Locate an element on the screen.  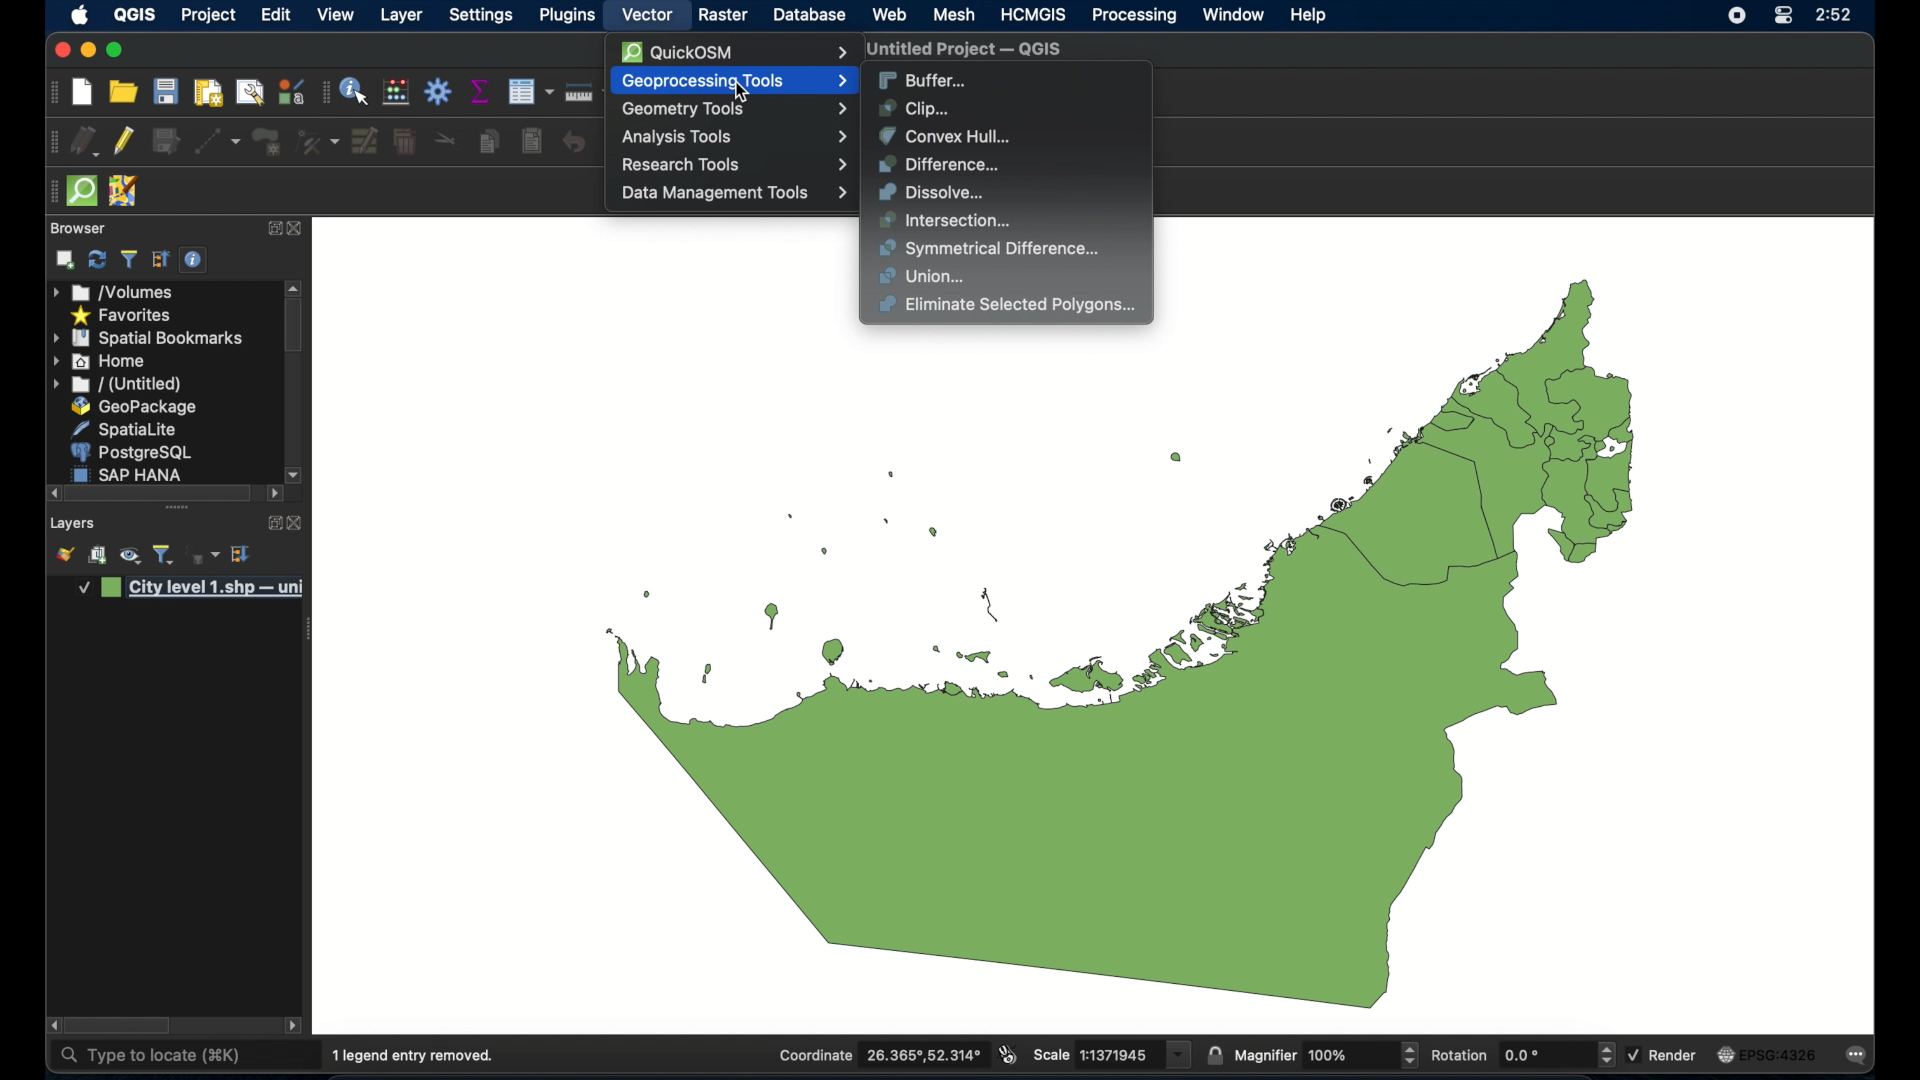
scroll box is located at coordinates (121, 1026).